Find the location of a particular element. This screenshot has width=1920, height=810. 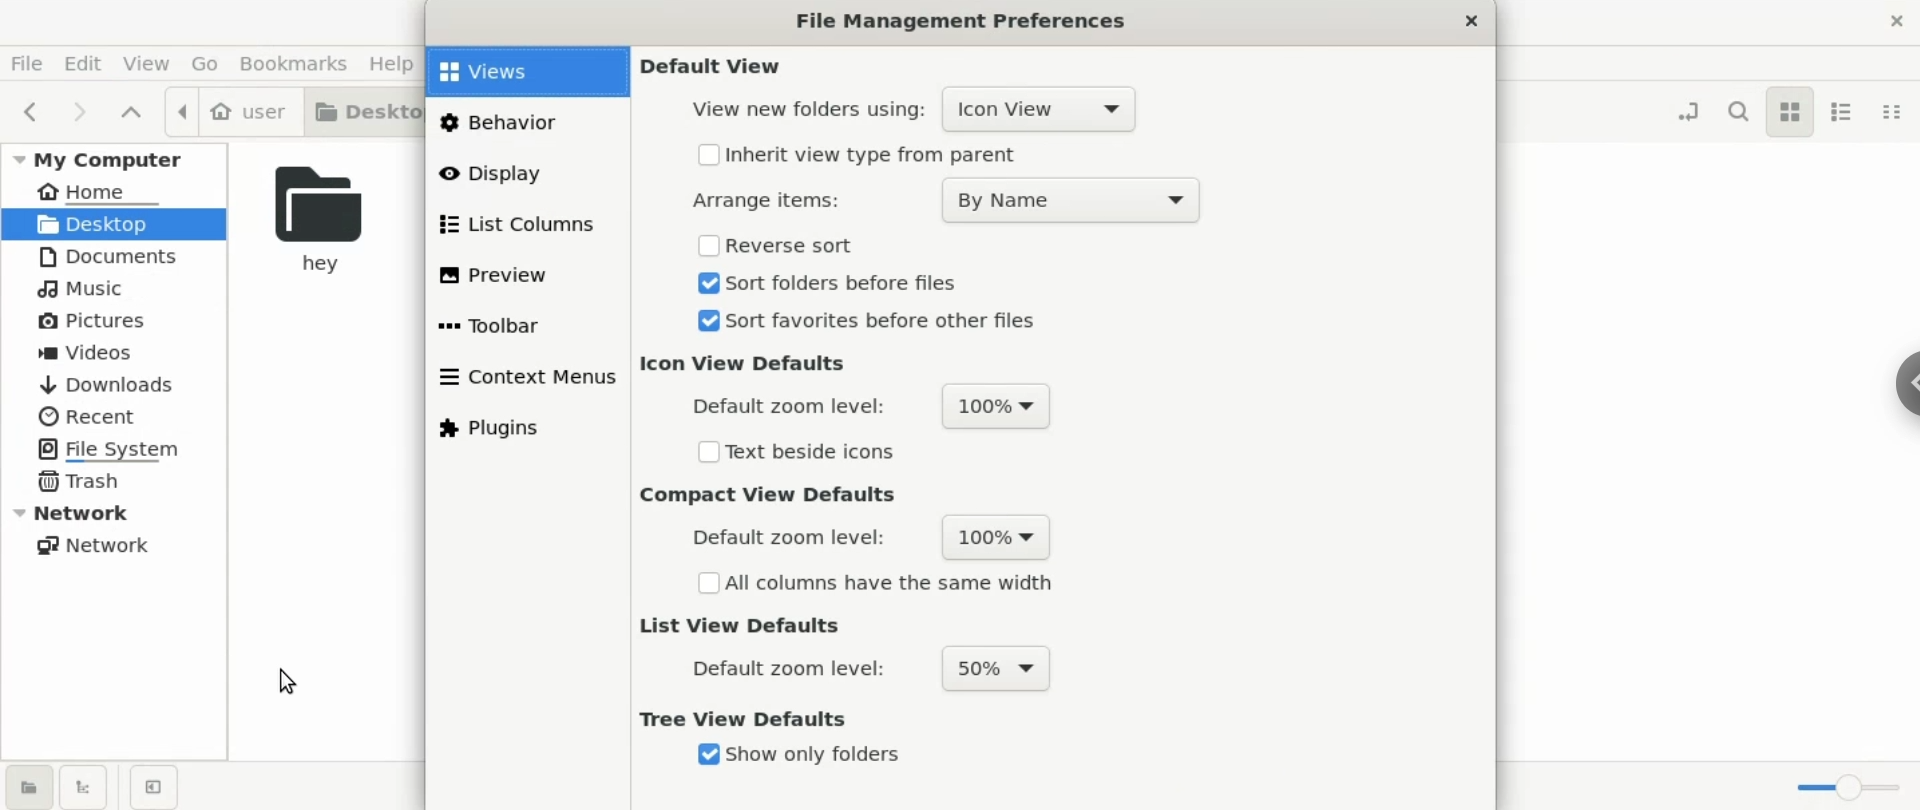

search is located at coordinates (1738, 112).